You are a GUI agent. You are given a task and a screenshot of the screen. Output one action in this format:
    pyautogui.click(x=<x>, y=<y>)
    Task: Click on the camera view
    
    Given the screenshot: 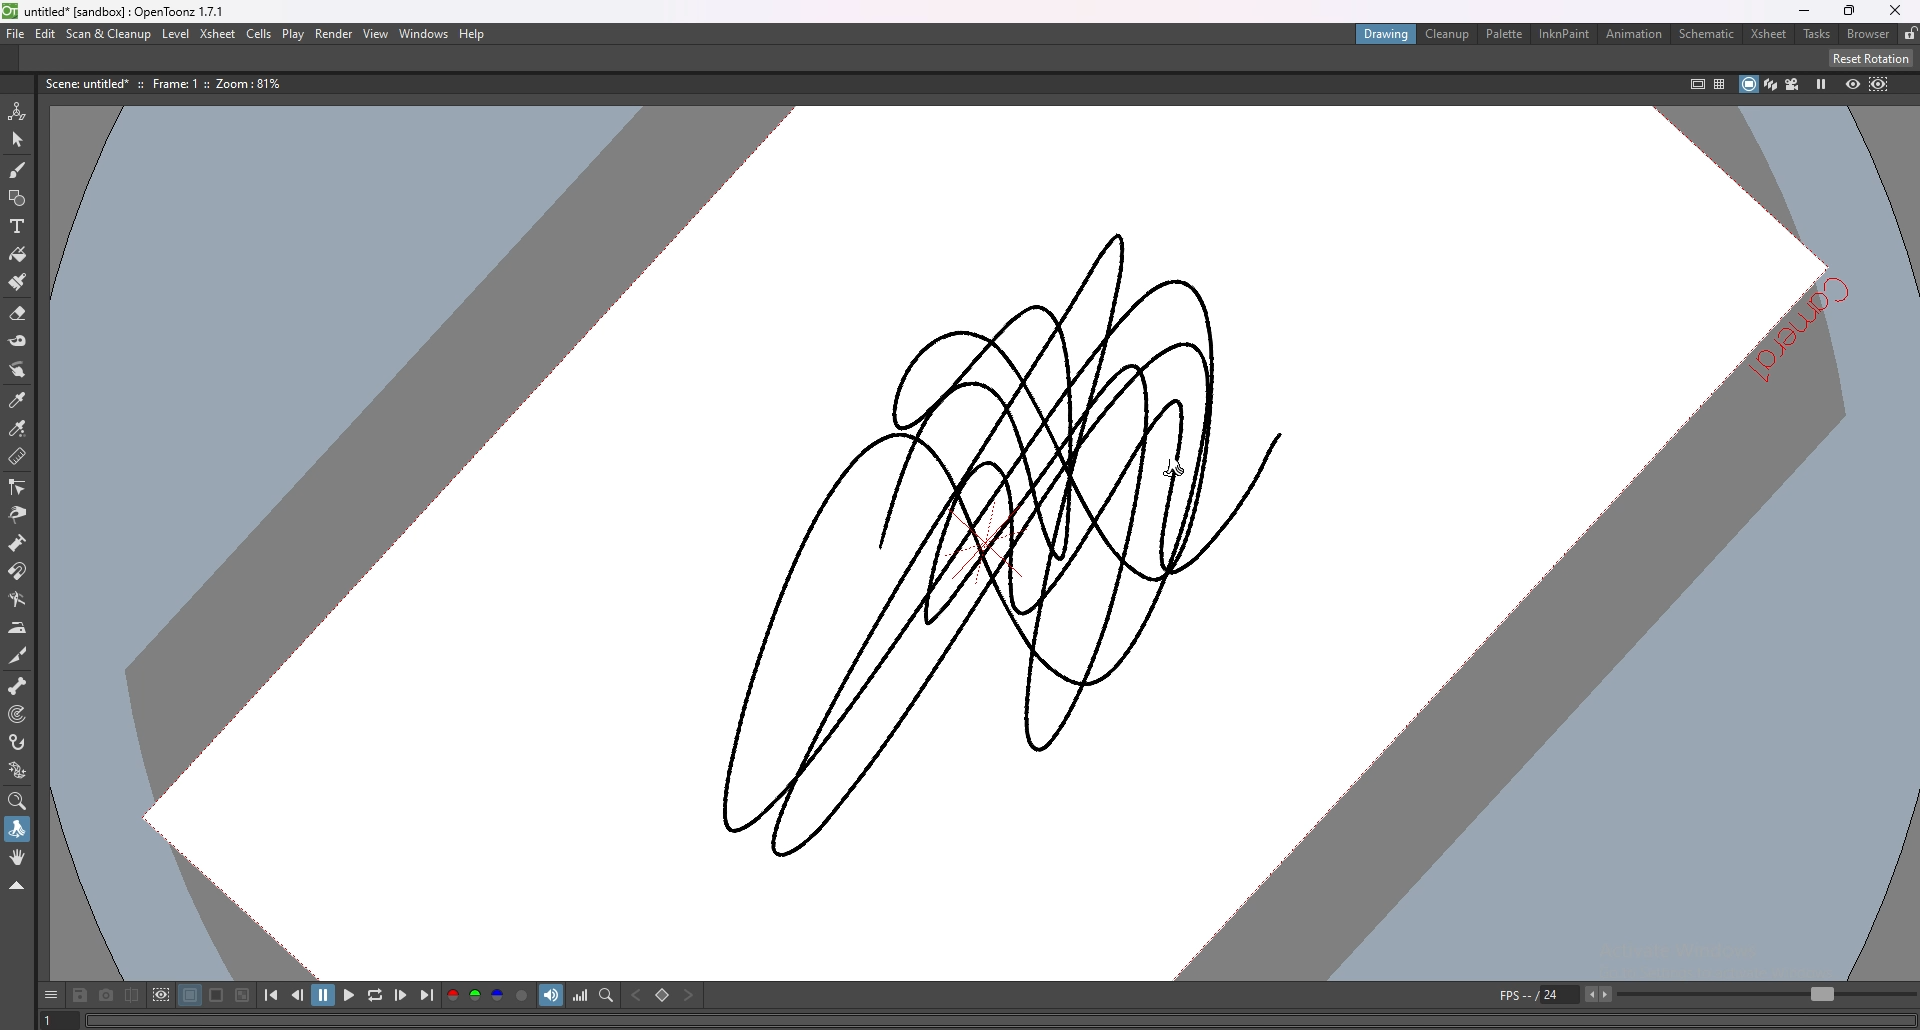 What is the action you would take?
    pyautogui.click(x=1793, y=85)
    